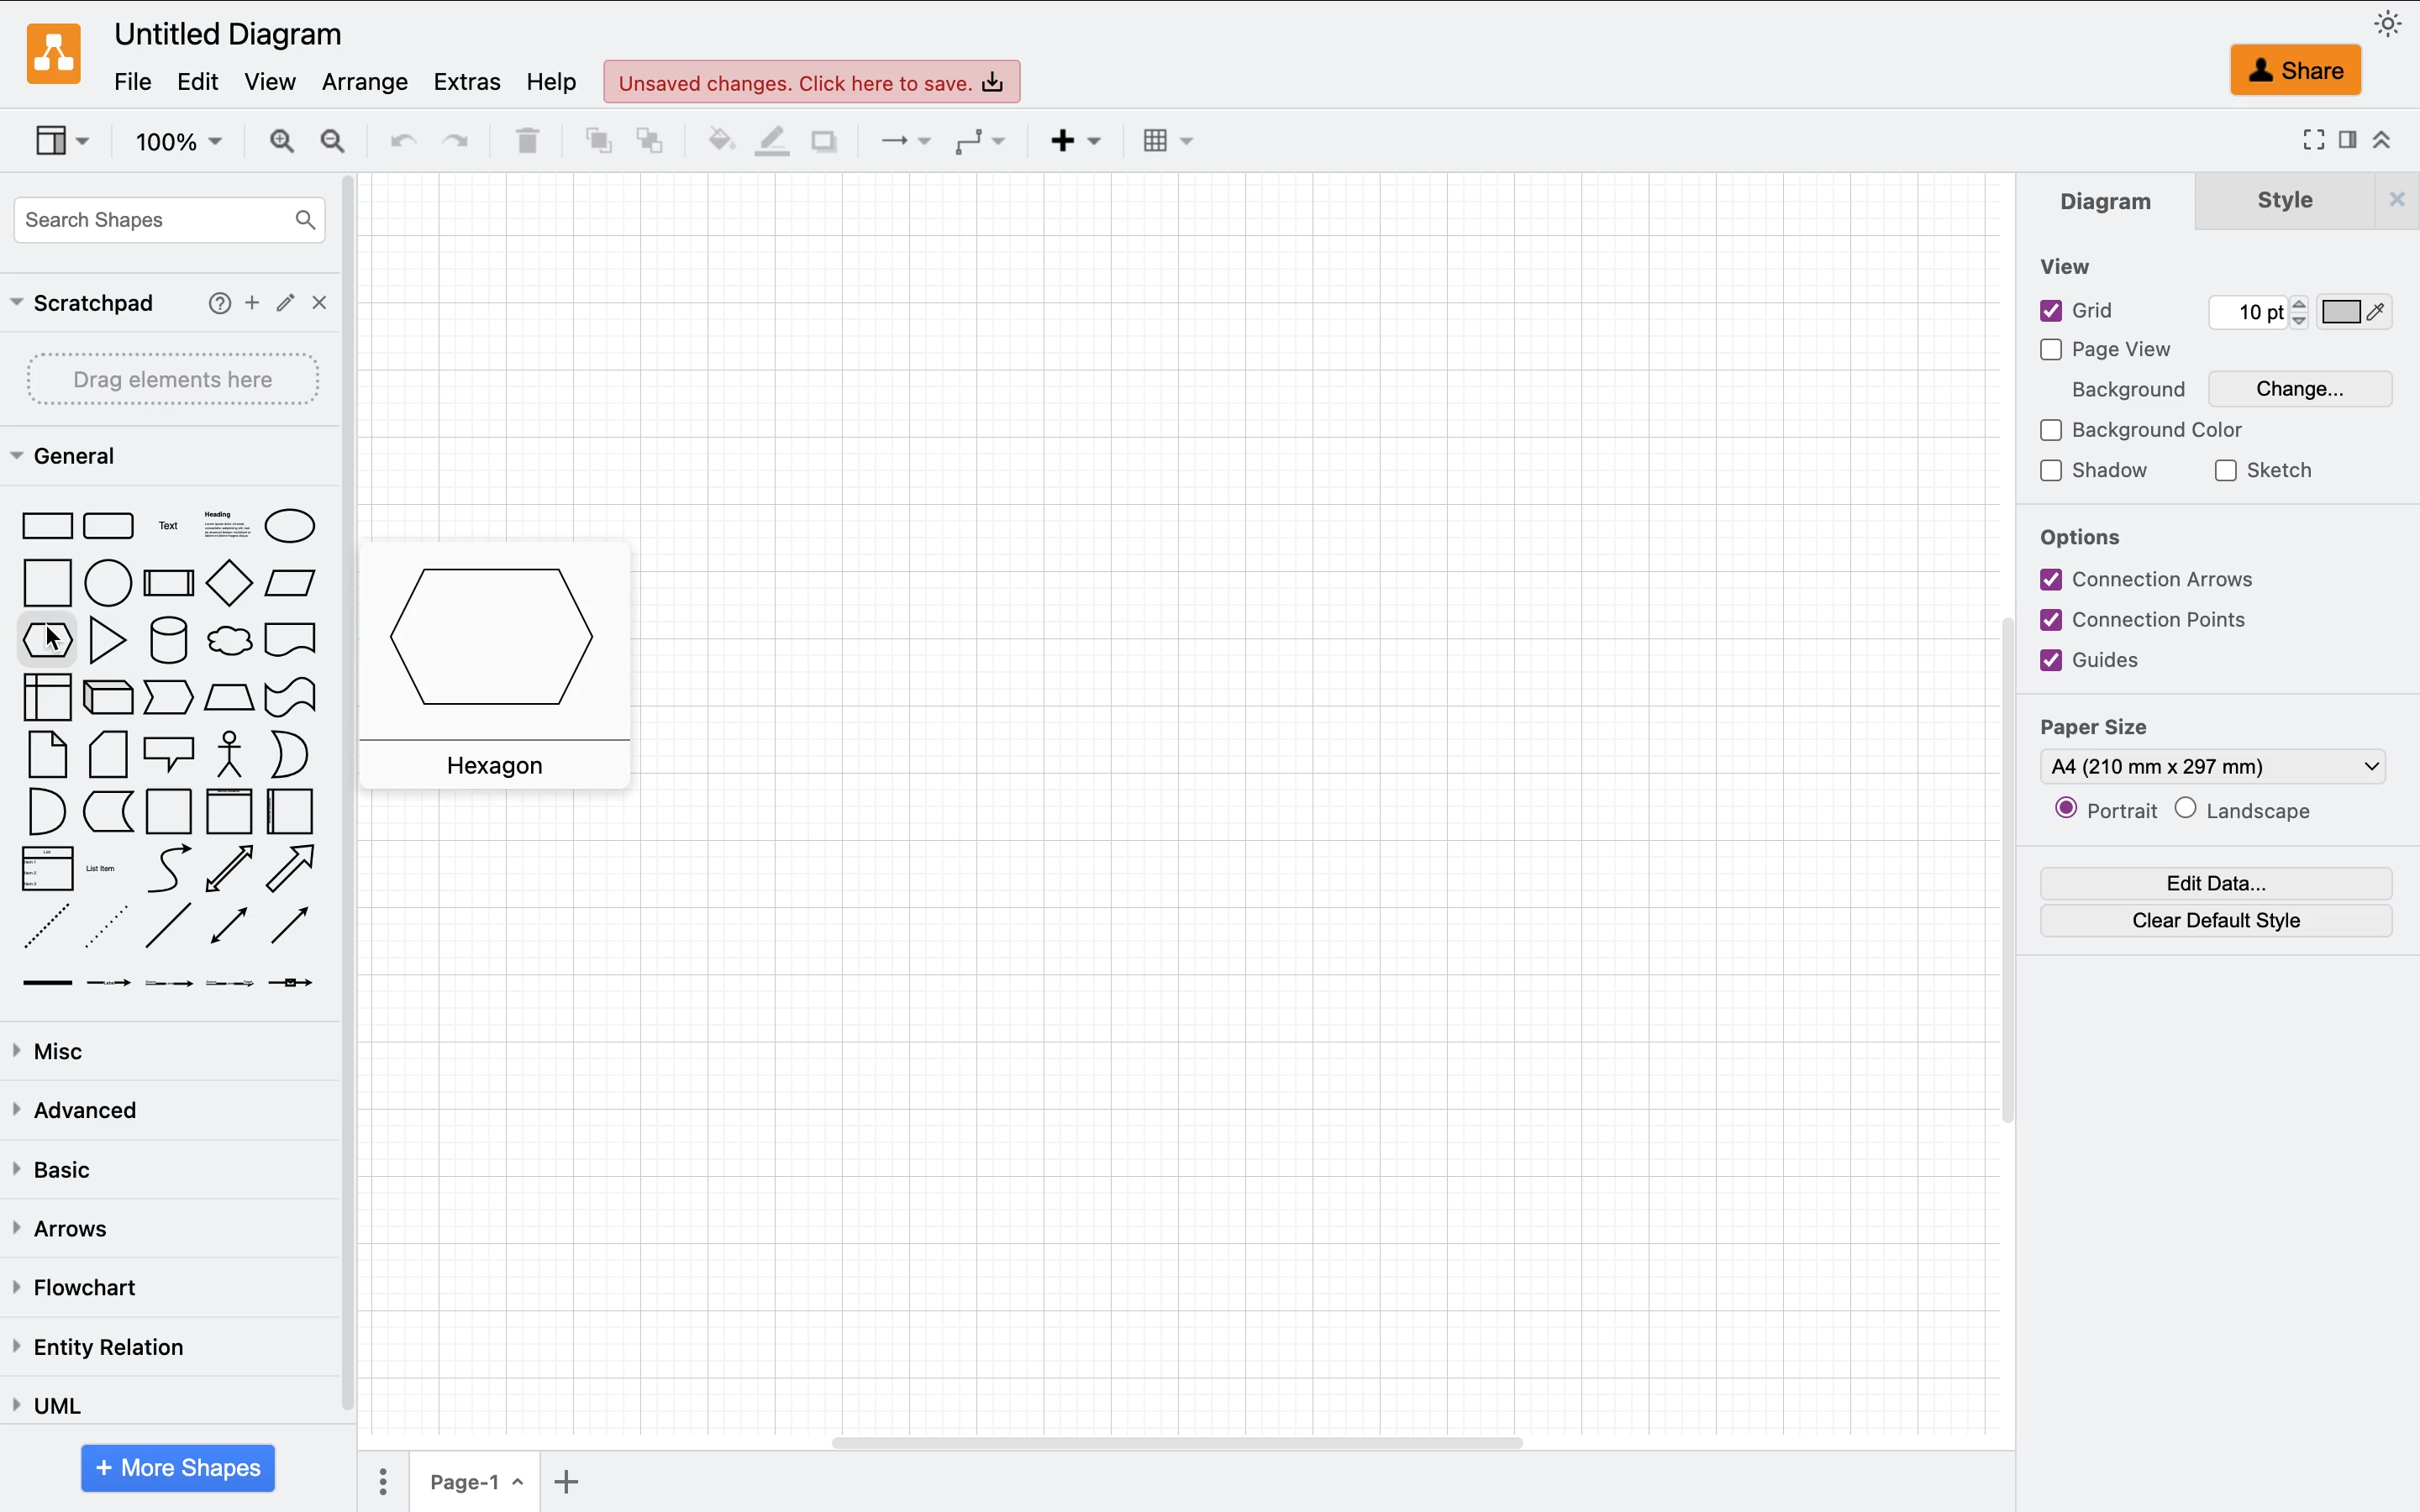 Image resolution: width=2420 pixels, height=1512 pixels. What do you see at coordinates (252, 299) in the screenshot?
I see `add` at bounding box center [252, 299].